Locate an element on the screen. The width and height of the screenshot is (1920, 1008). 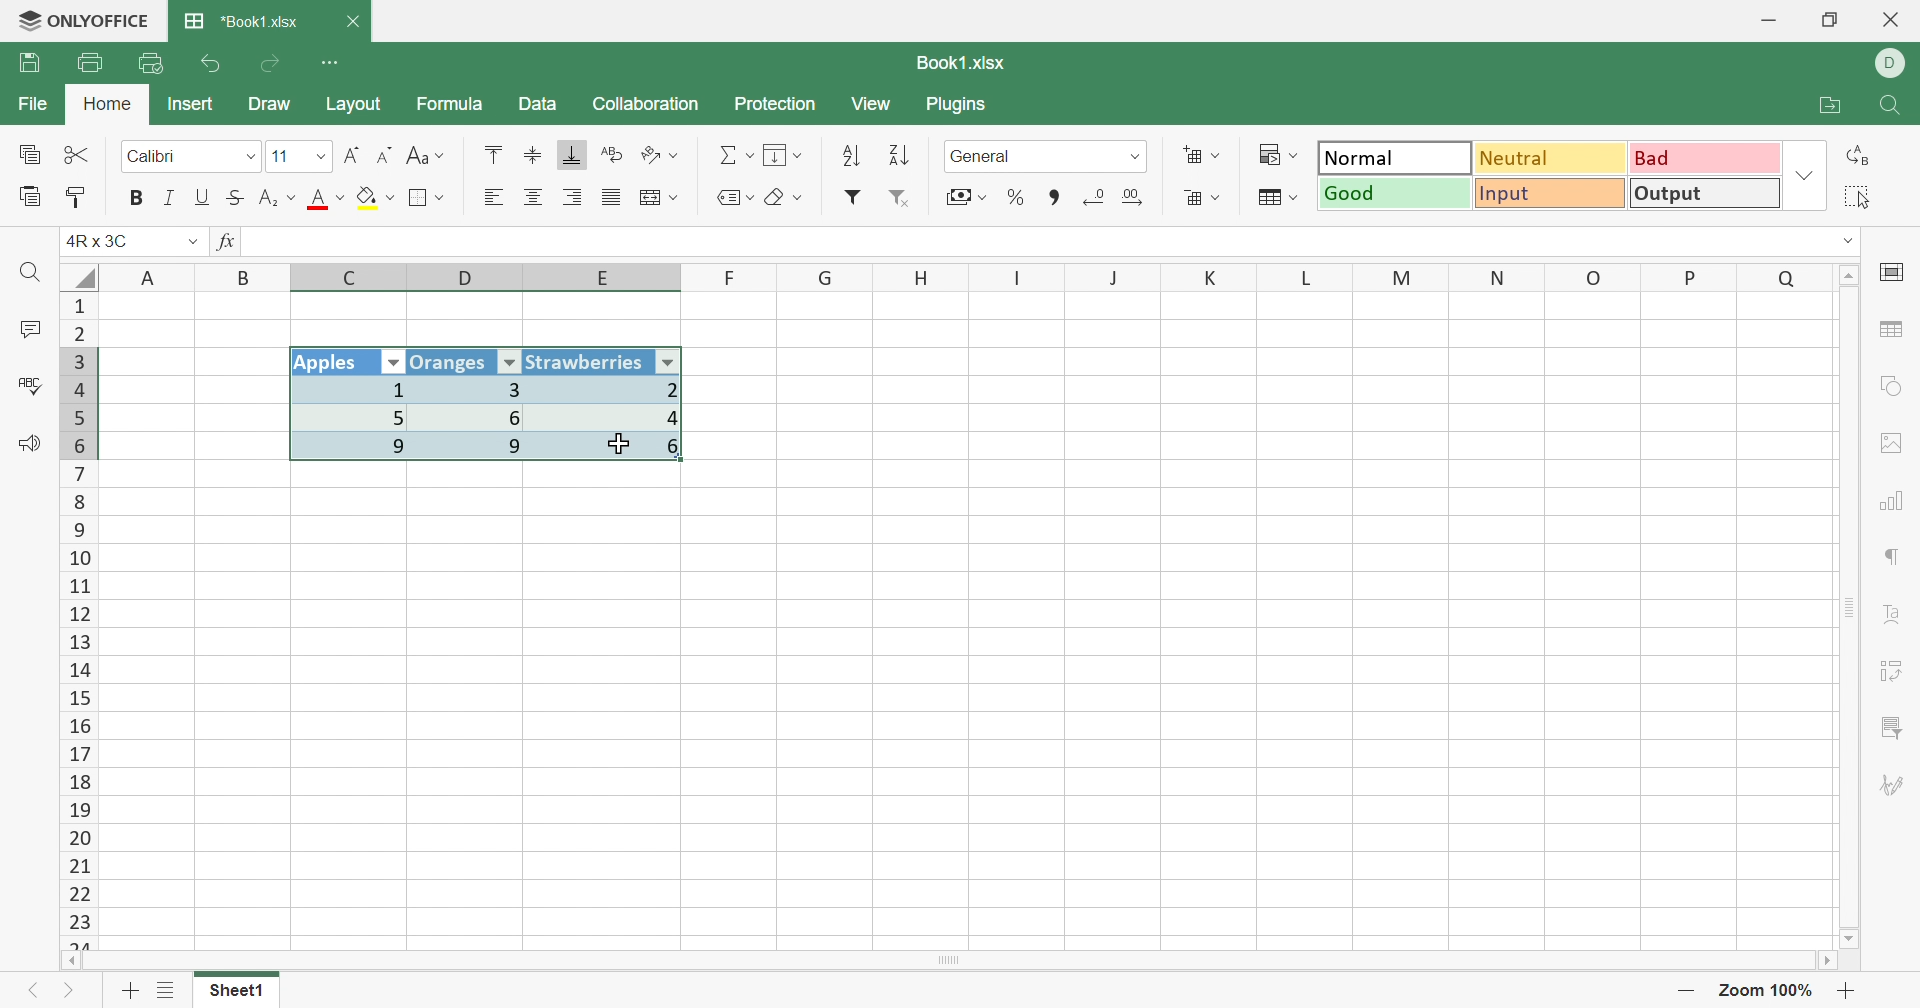
Percentage style is located at coordinates (1015, 196).